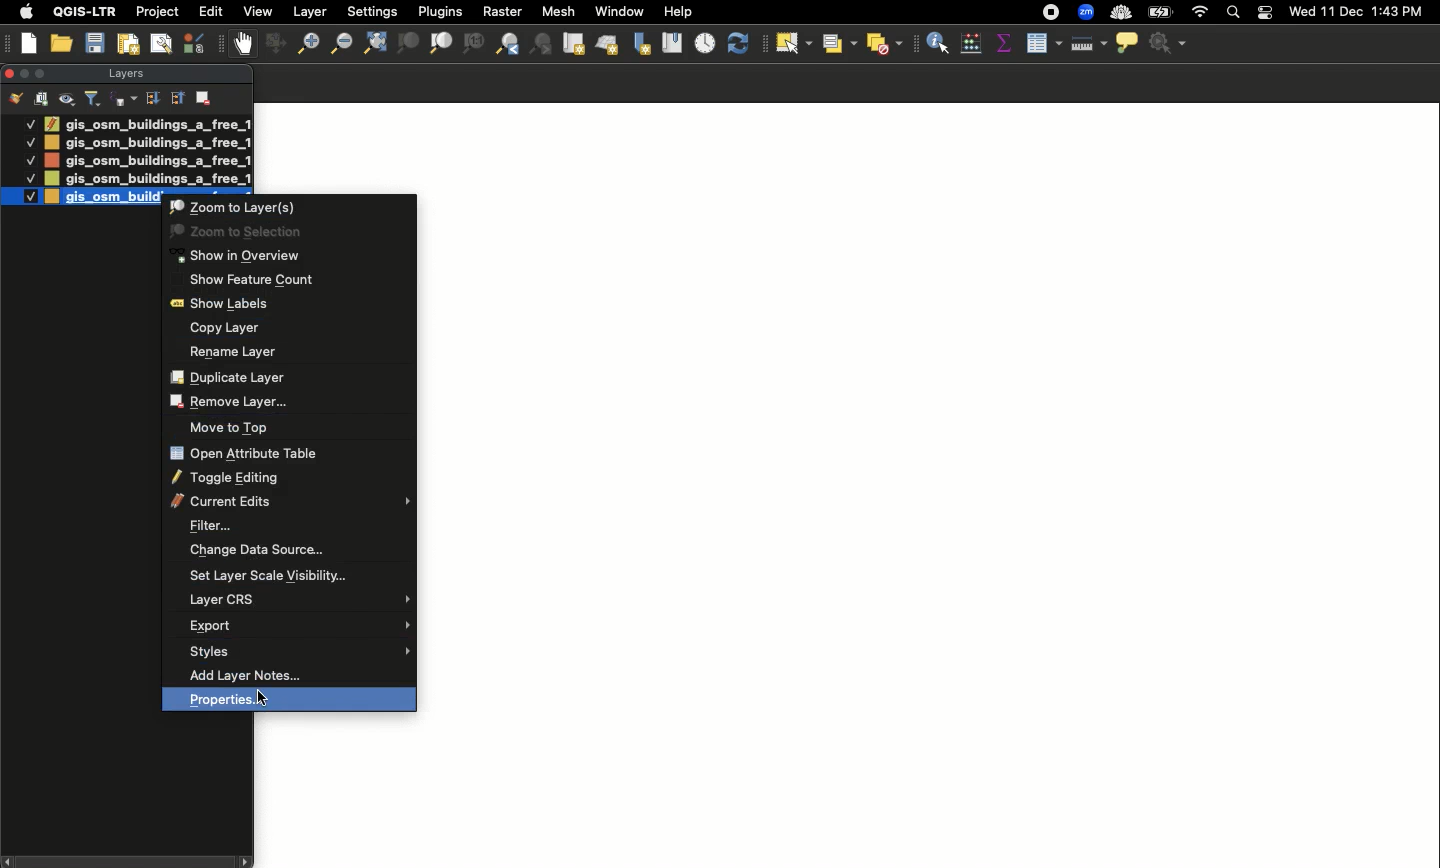  Describe the element at coordinates (292, 256) in the screenshot. I see `Show in overview` at that location.